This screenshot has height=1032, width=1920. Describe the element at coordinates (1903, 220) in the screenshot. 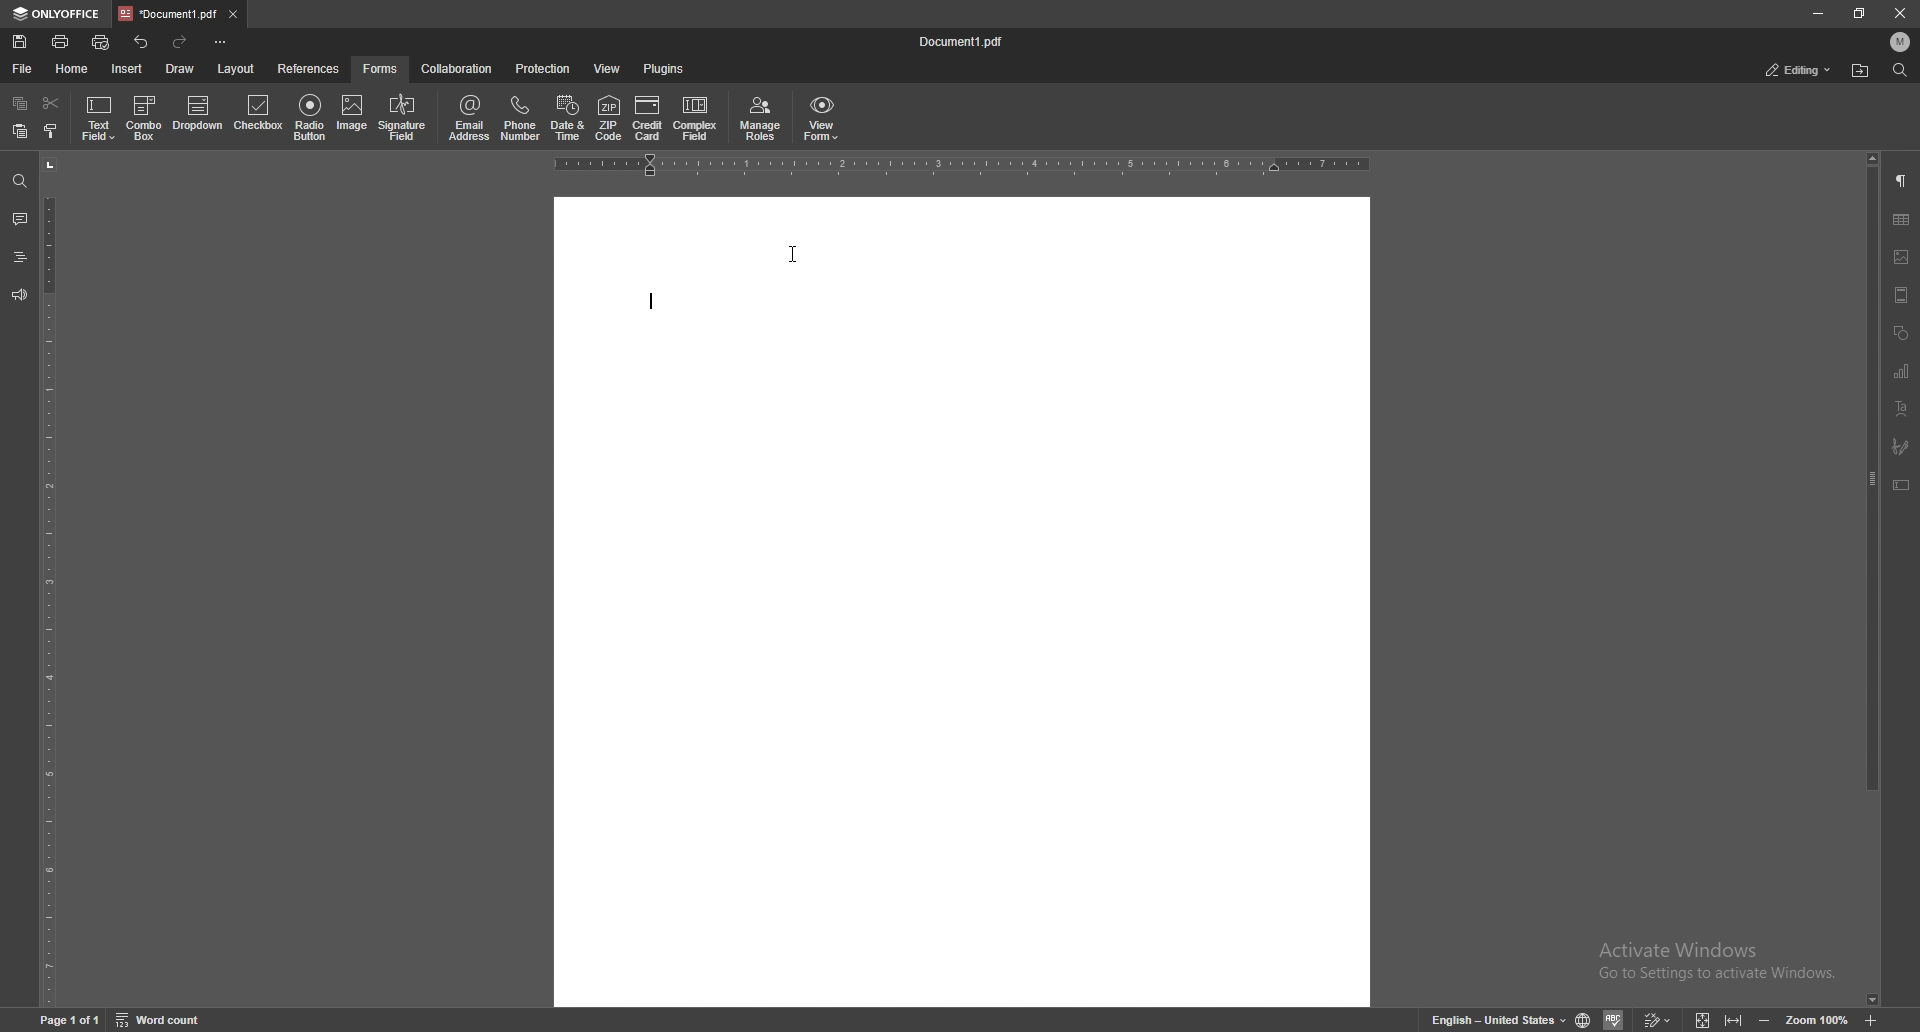

I see `table` at that location.